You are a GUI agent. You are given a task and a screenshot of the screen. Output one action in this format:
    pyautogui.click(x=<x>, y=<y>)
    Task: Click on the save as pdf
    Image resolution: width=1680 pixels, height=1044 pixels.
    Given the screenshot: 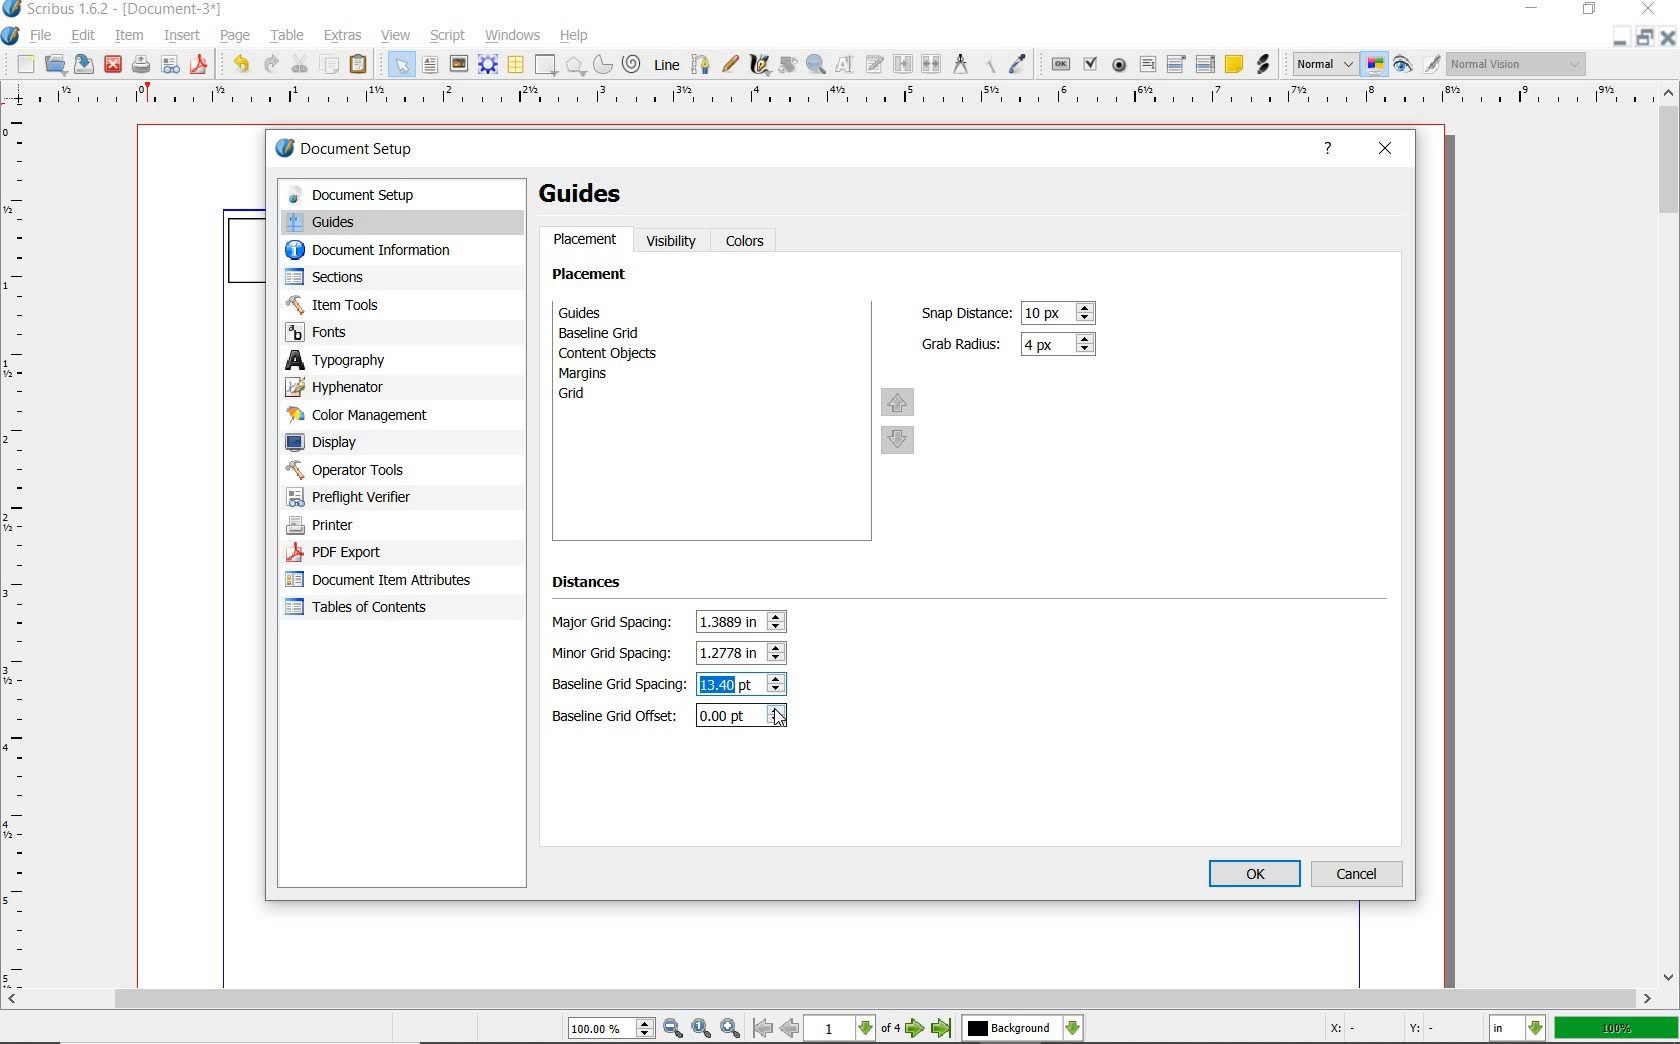 What is the action you would take?
    pyautogui.click(x=197, y=65)
    